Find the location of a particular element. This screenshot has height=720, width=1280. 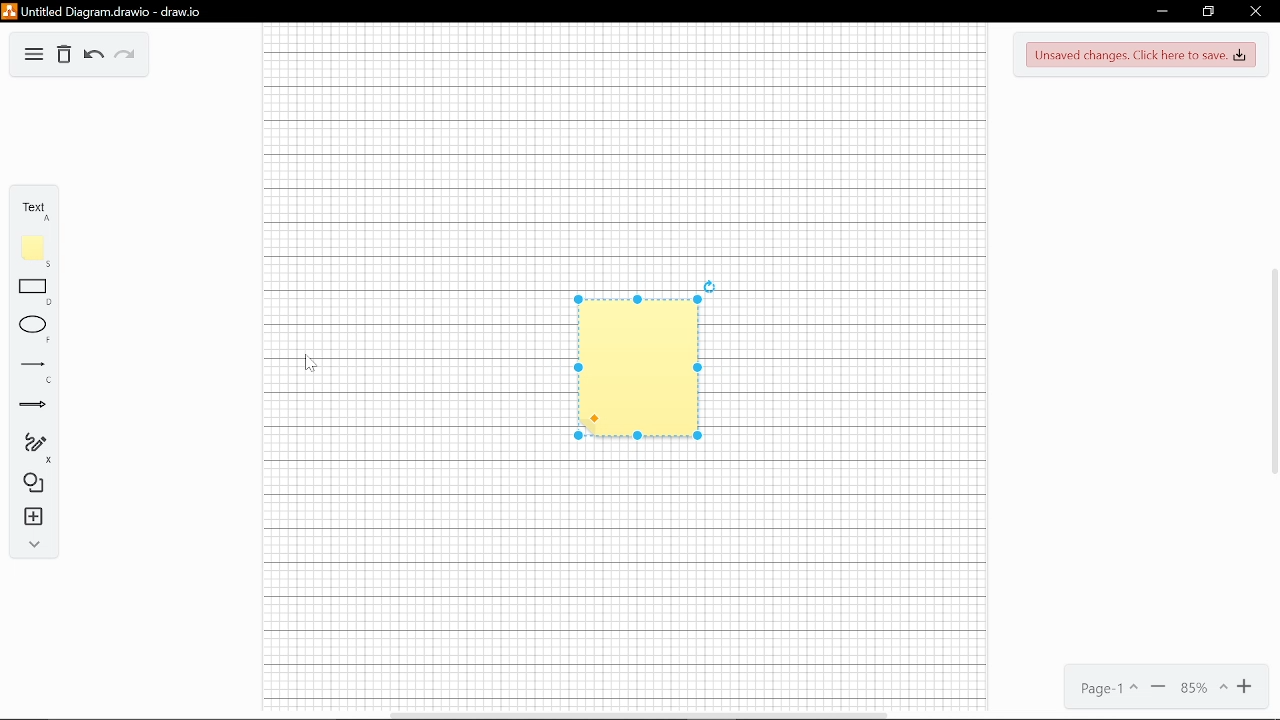

Diagram is located at coordinates (33, 53).